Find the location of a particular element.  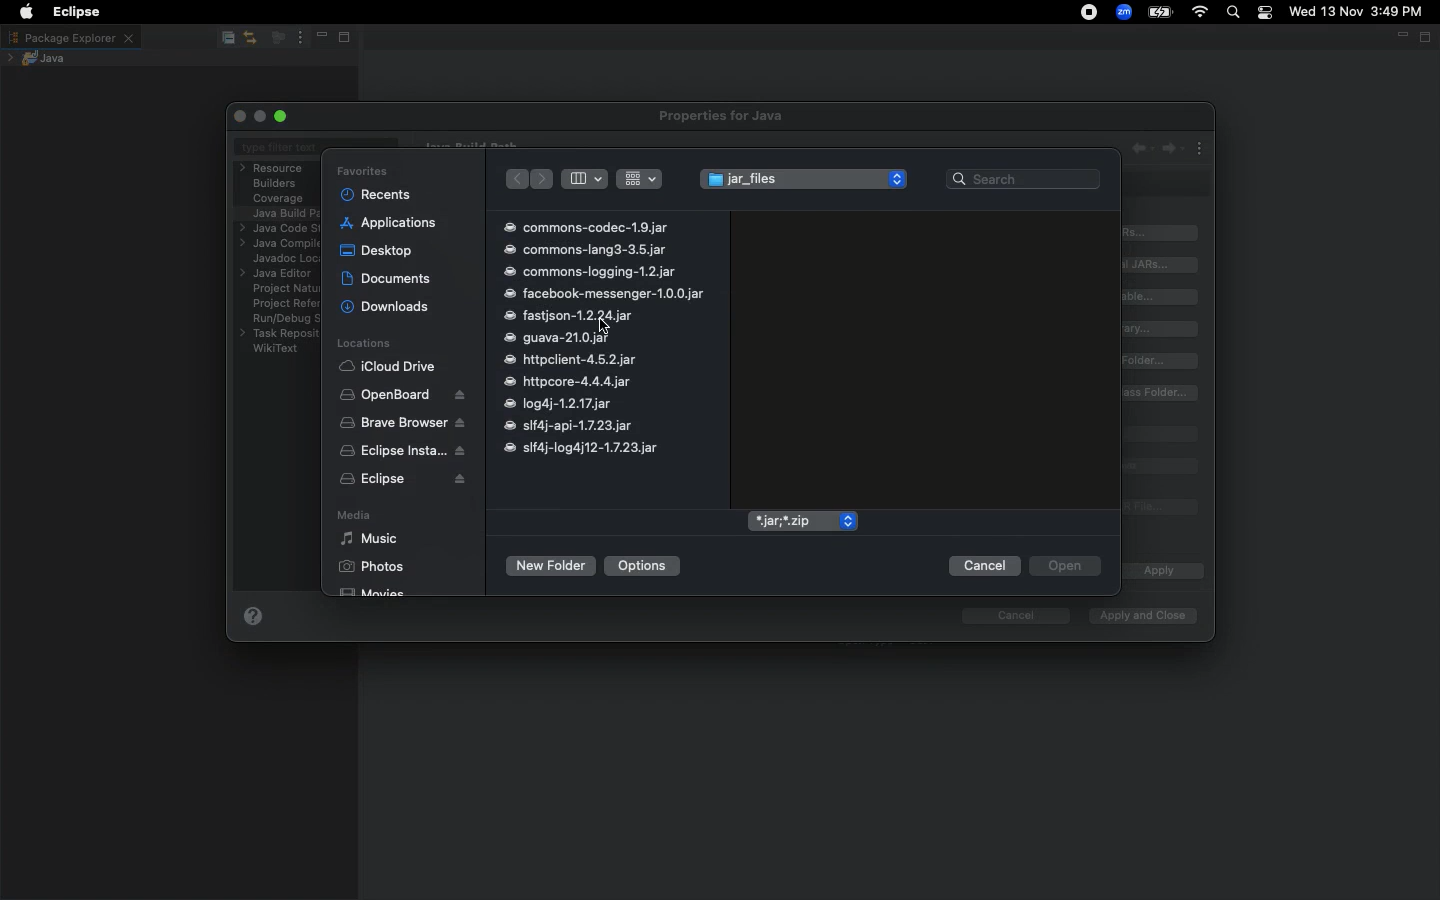

RuryDebug is located at coordinates (286, 321).